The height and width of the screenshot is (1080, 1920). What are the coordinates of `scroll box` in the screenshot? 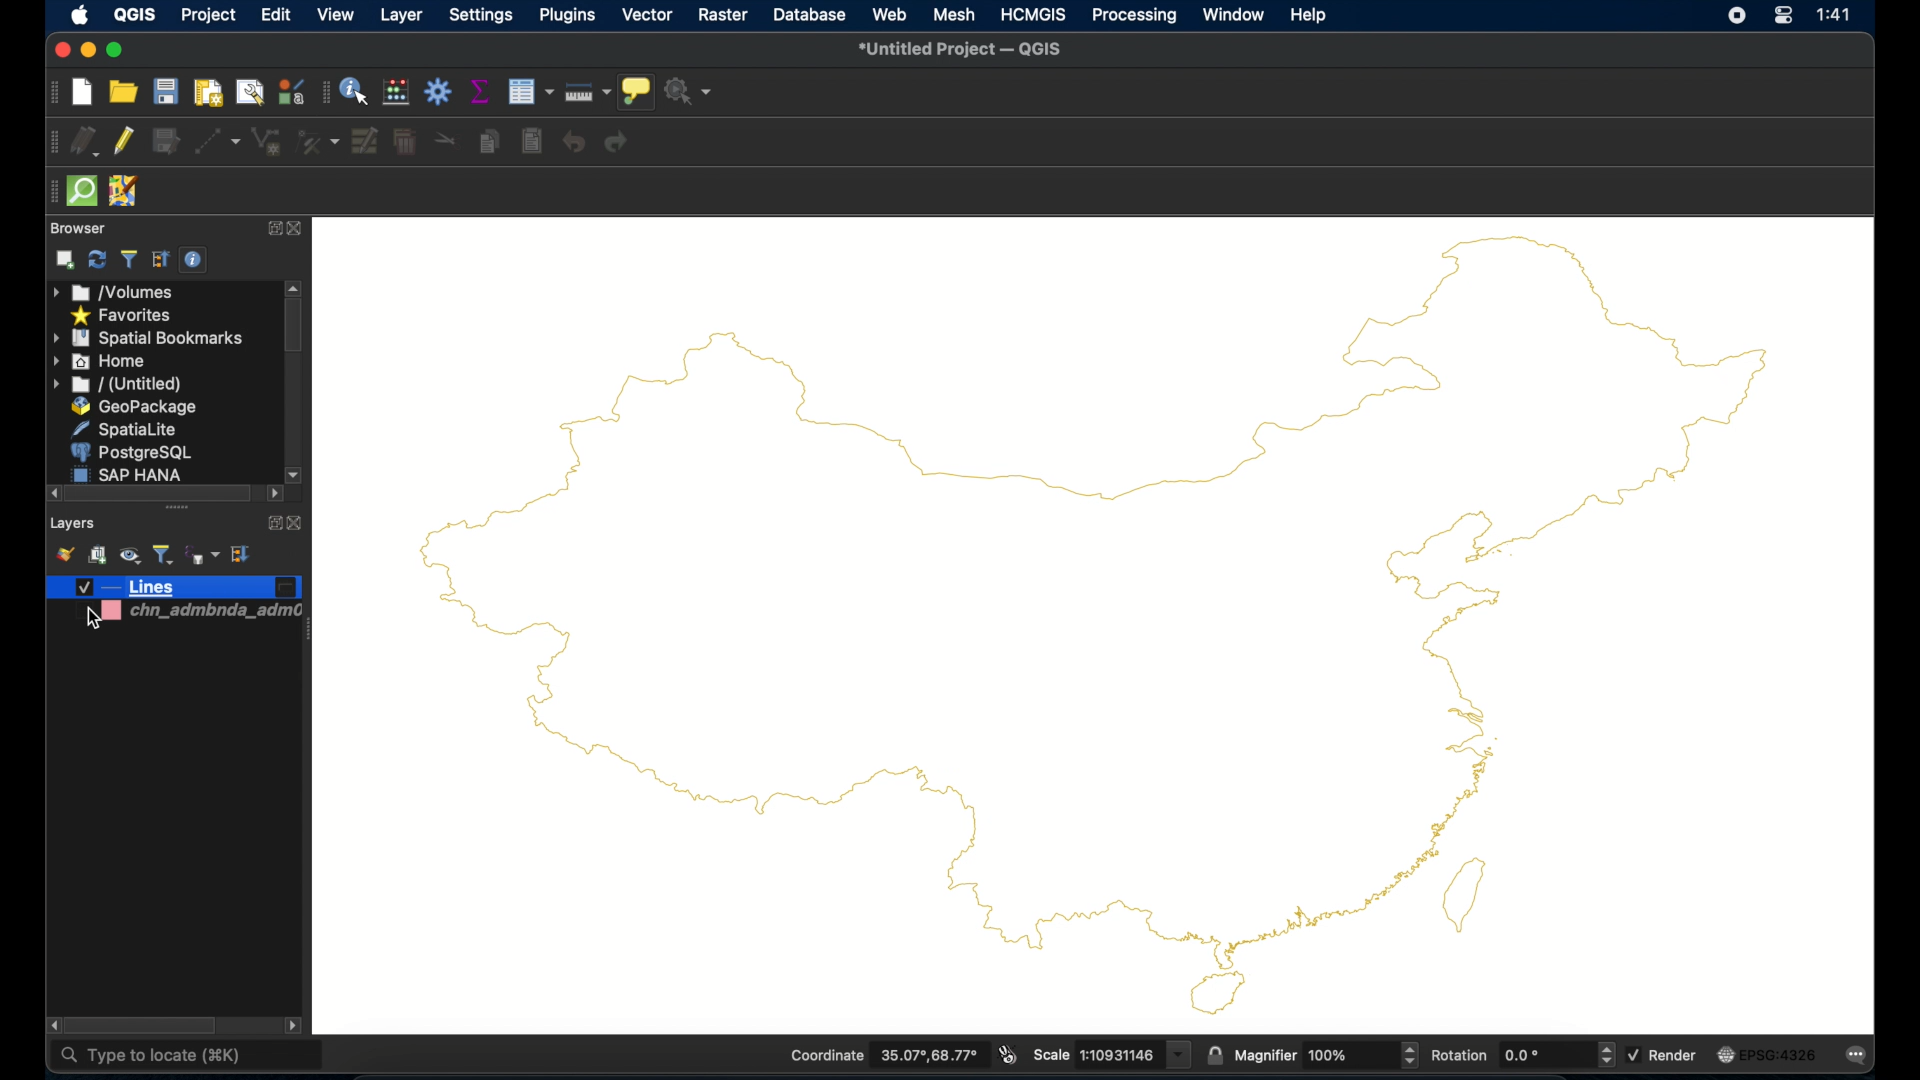 It's located at (293, 329).